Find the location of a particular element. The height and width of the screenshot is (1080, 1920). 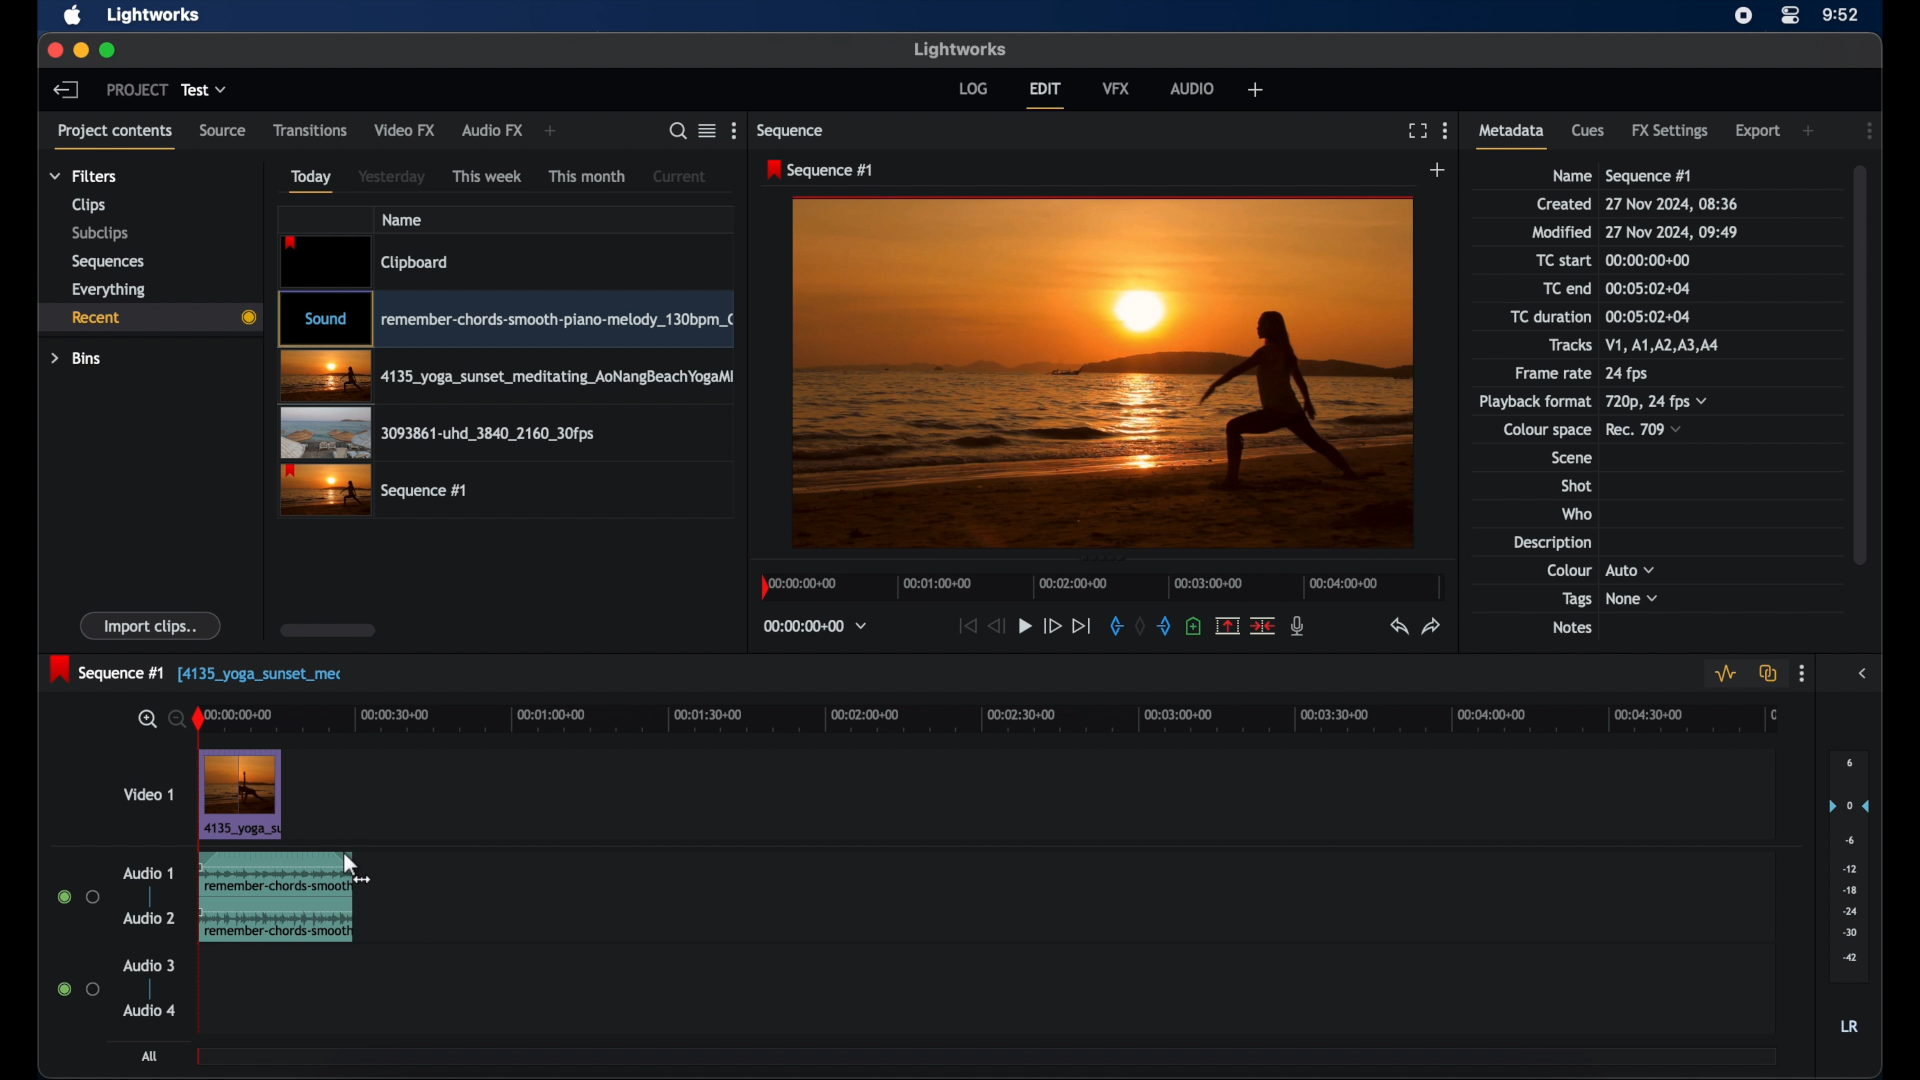

google list or tile view is located at coordinates (708, 130).